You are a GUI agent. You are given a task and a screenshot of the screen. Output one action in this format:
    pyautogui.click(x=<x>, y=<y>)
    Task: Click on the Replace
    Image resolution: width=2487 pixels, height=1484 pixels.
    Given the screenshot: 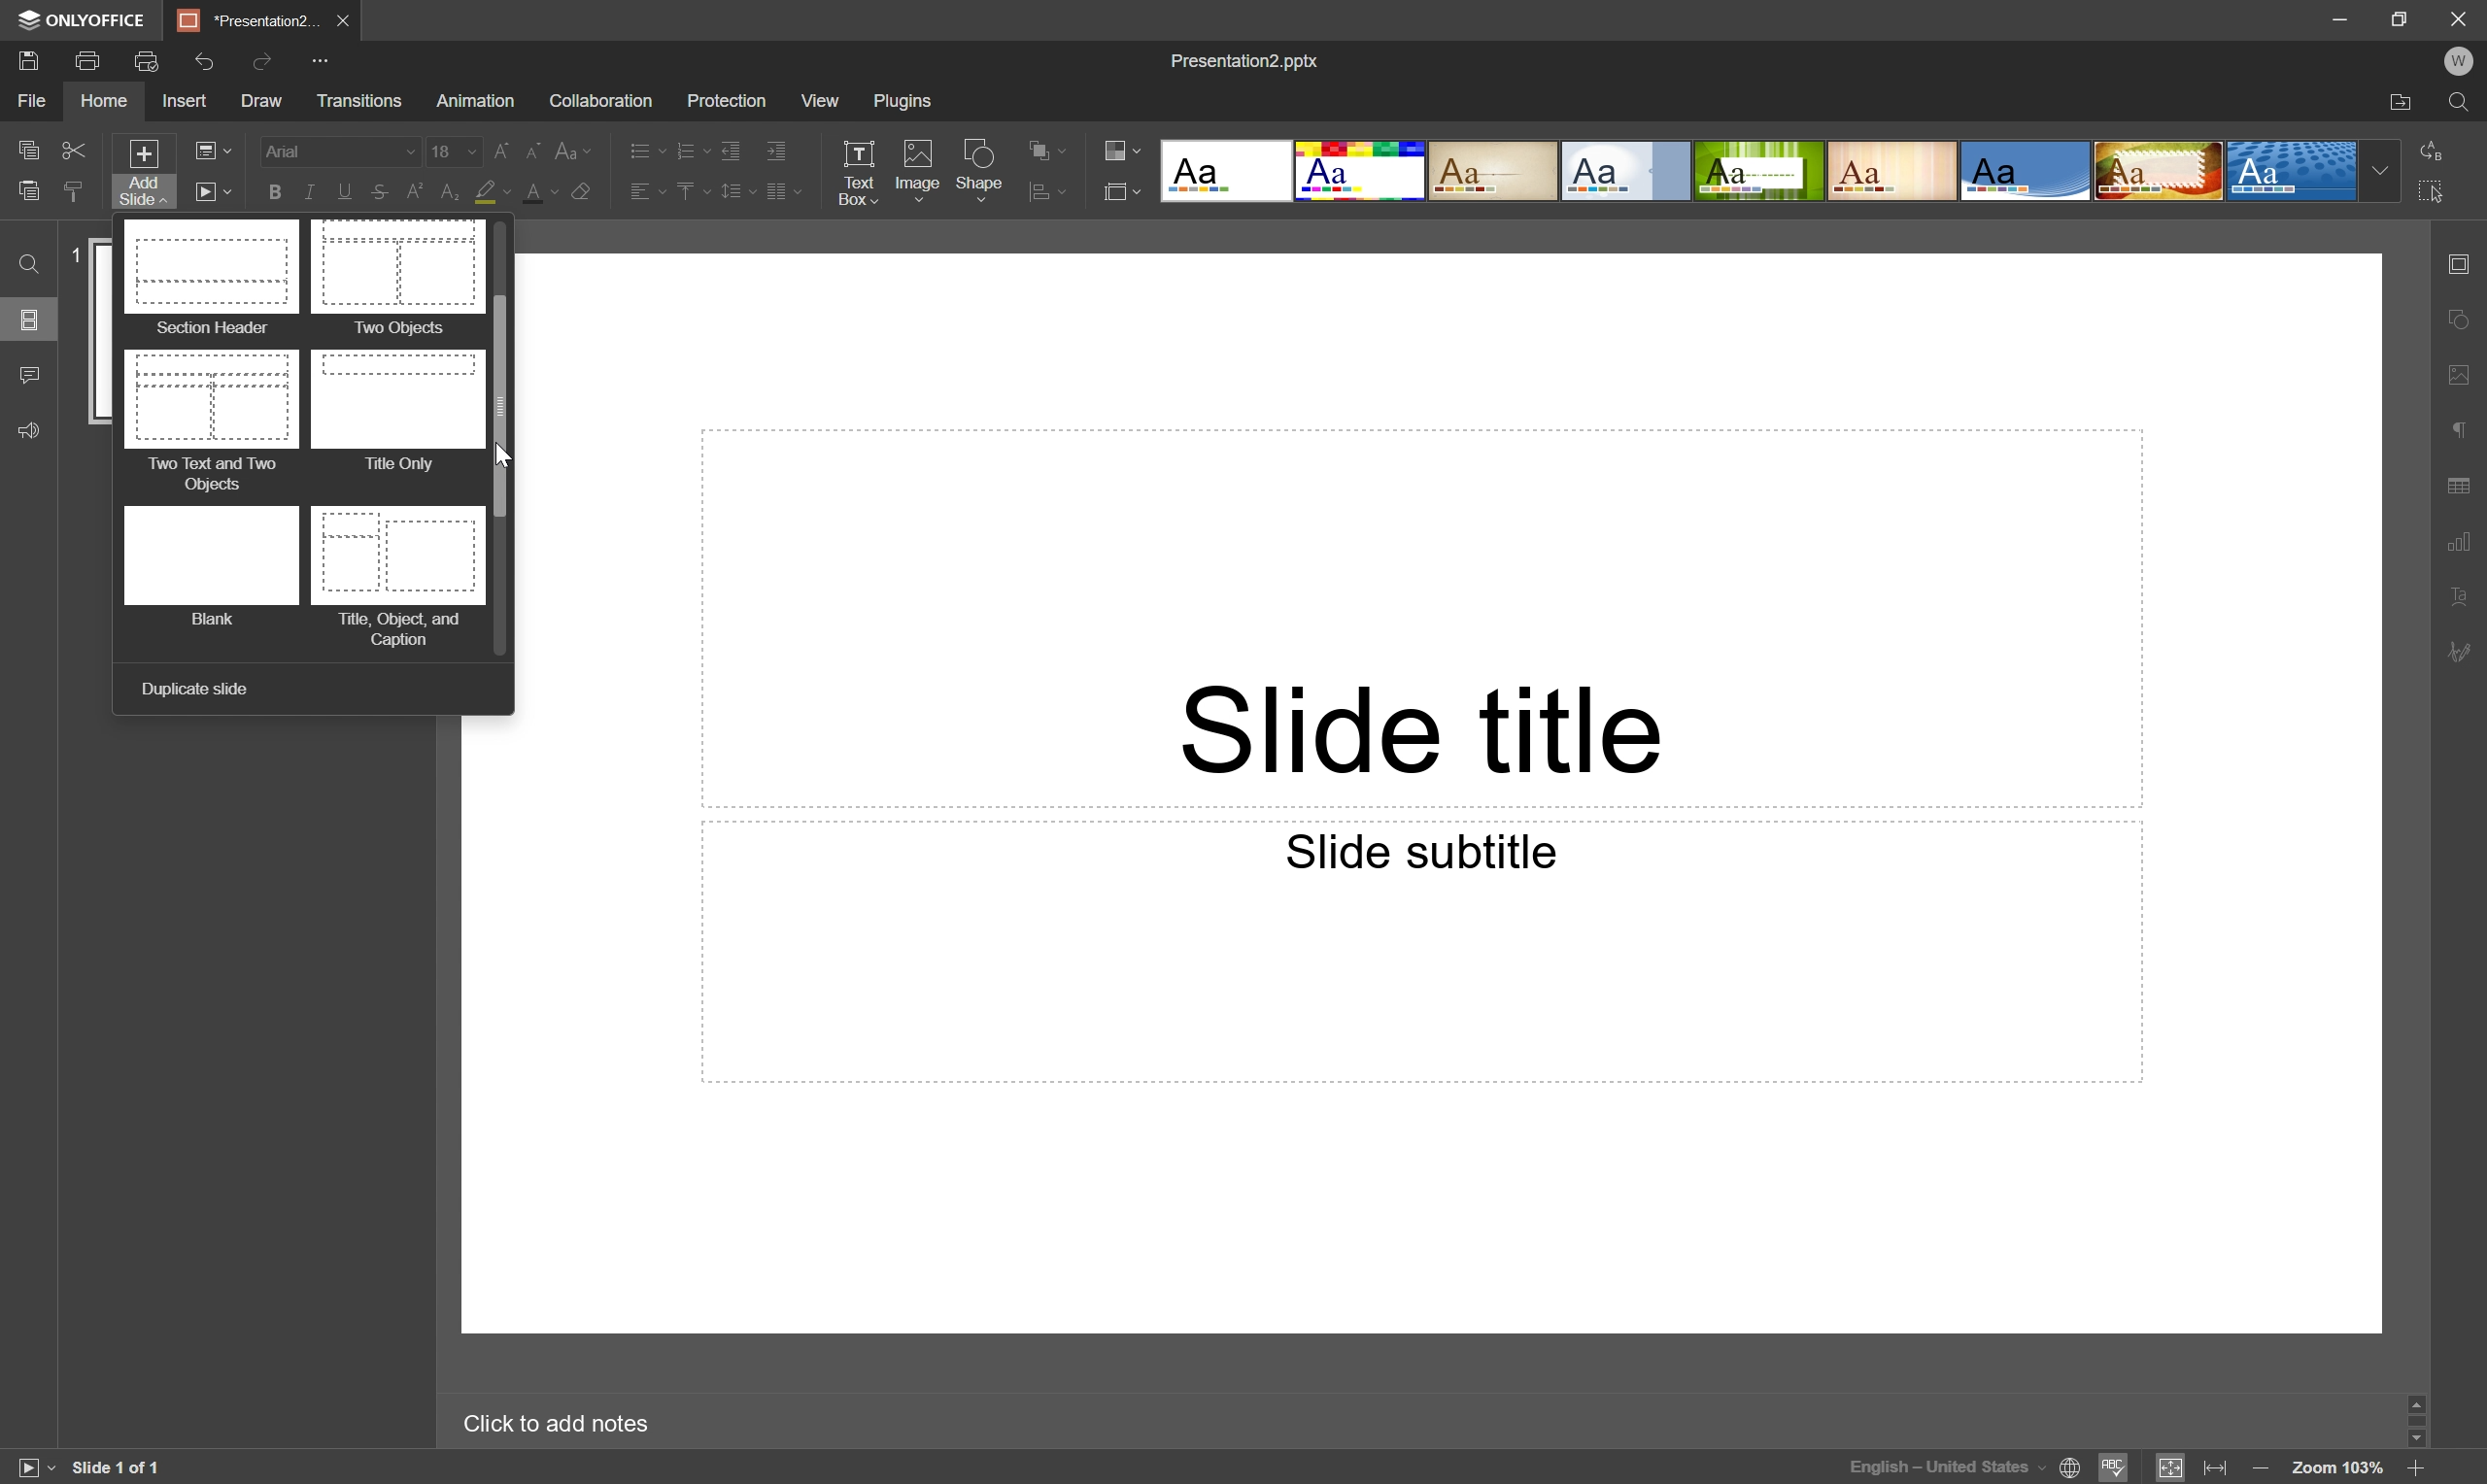 What is the action you would take?
    pyautogui.click(x=2439, y=151)
    